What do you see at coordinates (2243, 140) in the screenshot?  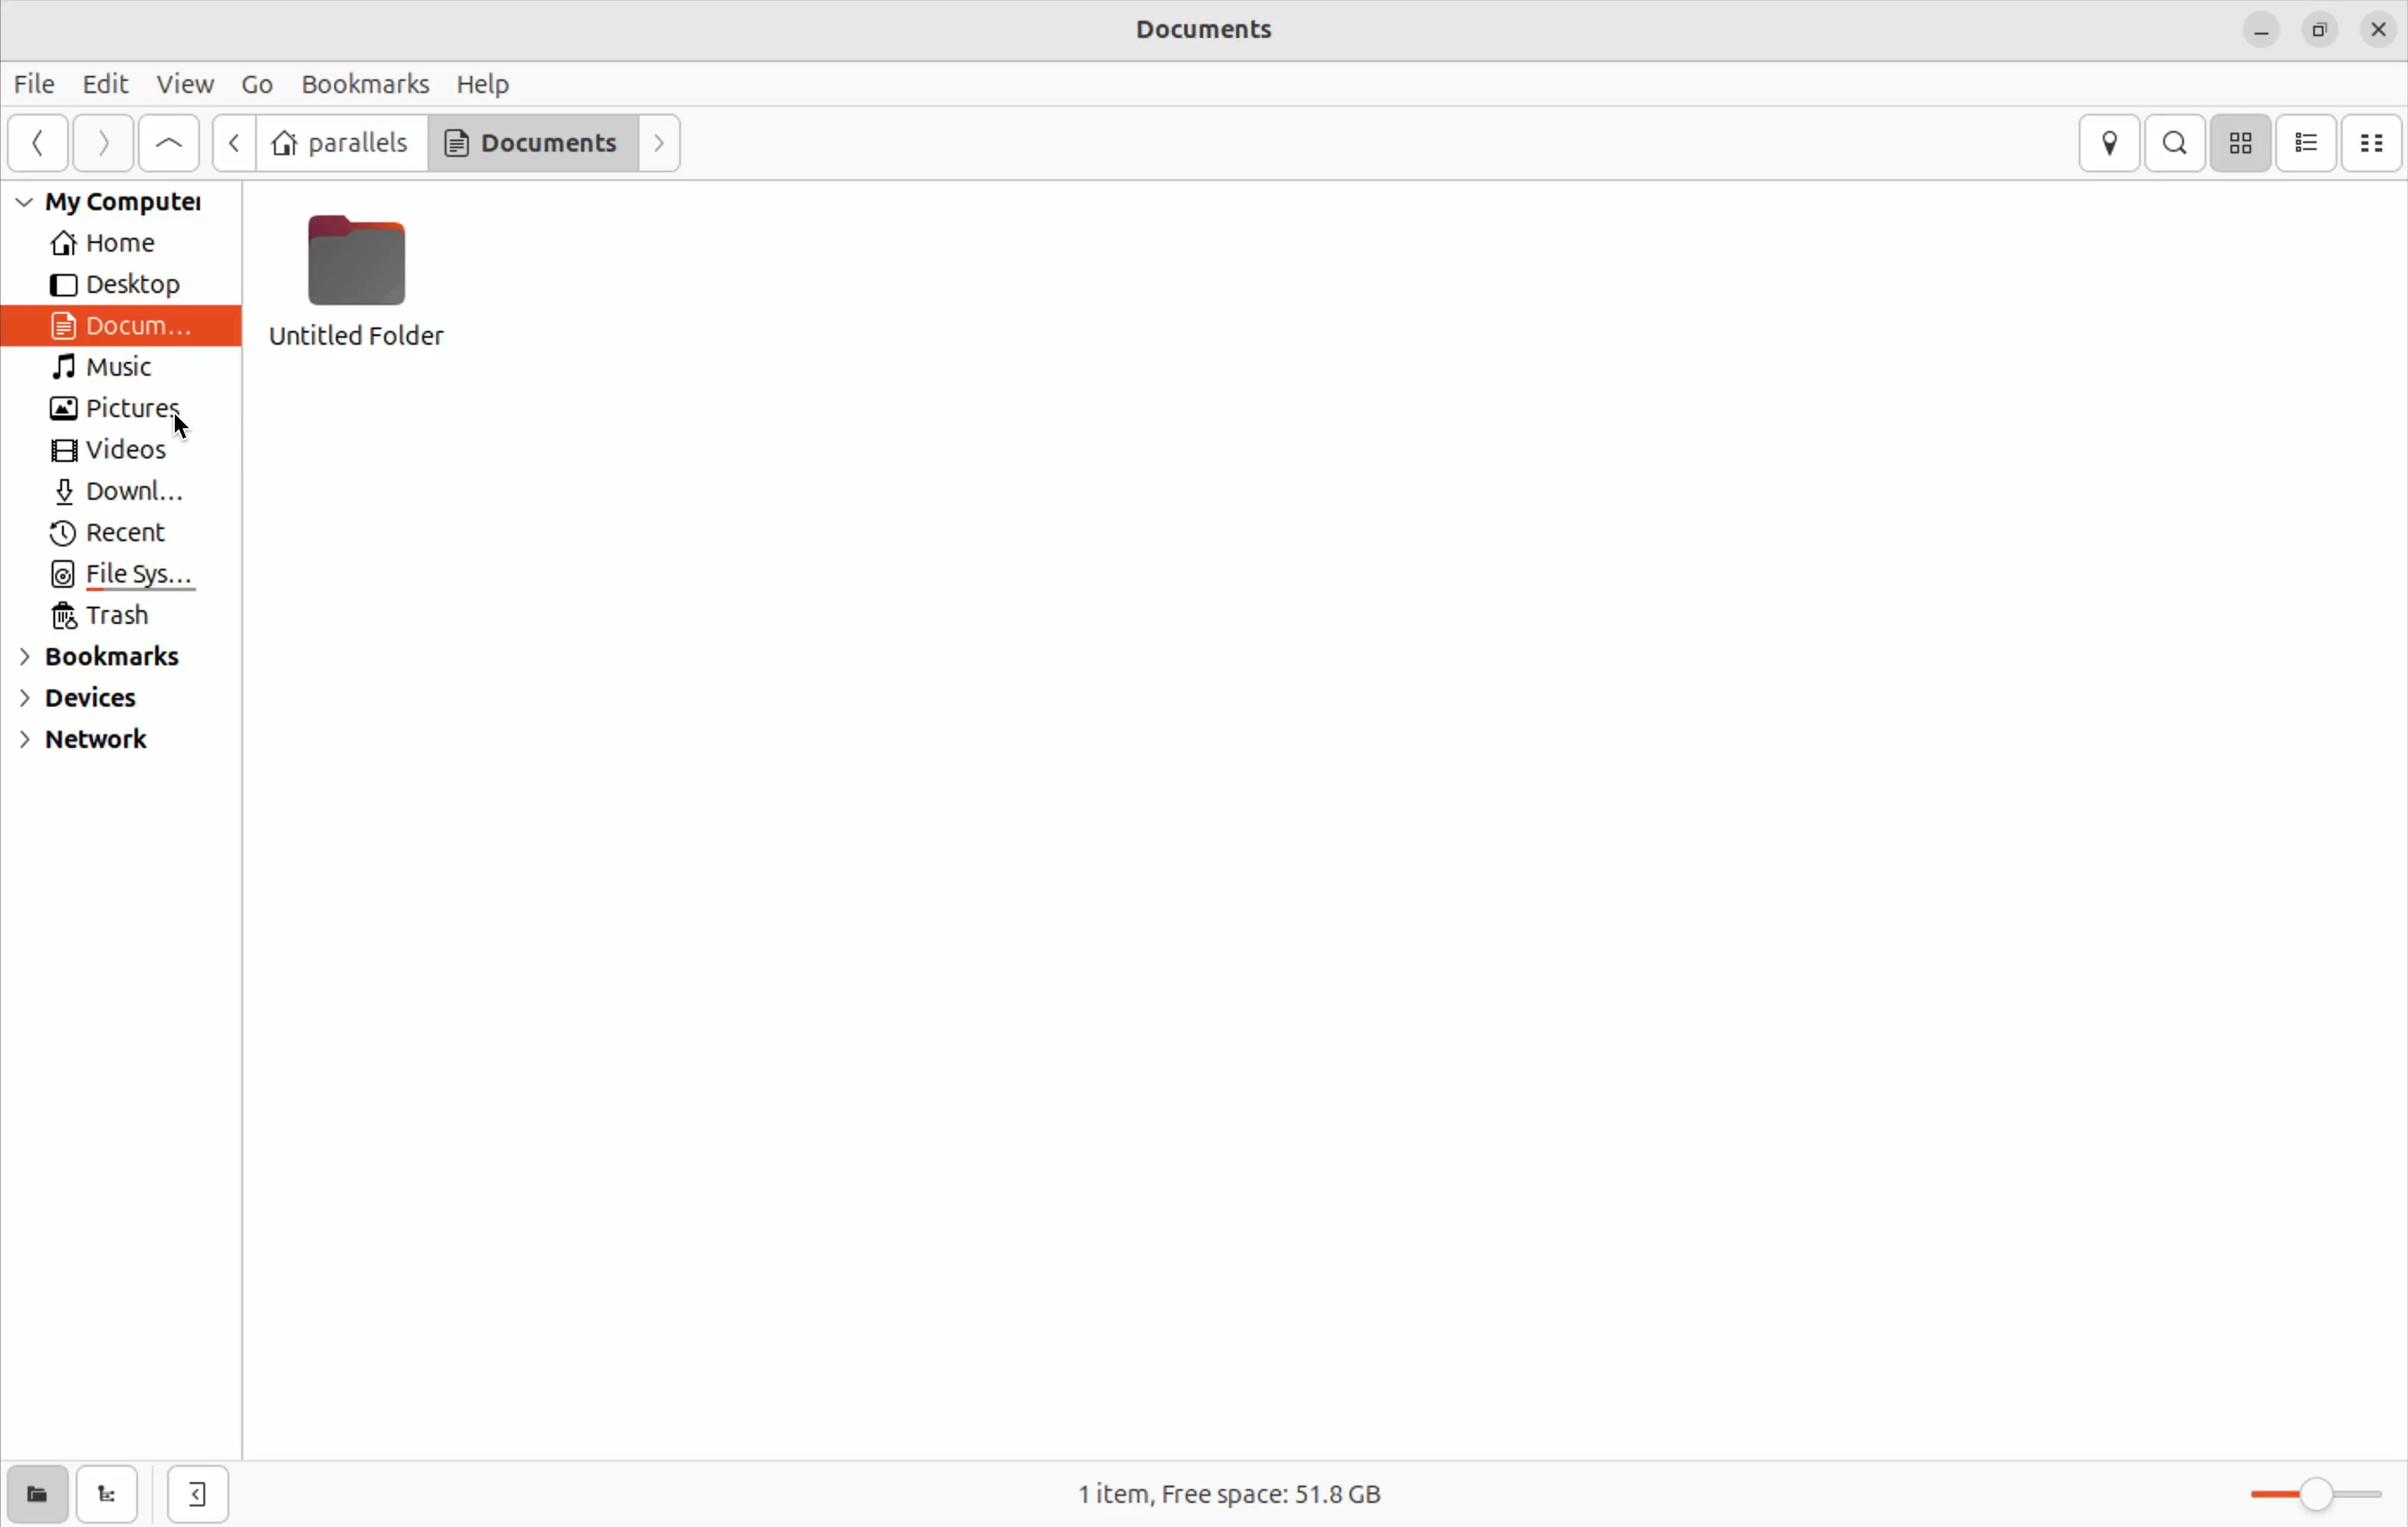 I see `icon view` at bounding box center [2243, 140].